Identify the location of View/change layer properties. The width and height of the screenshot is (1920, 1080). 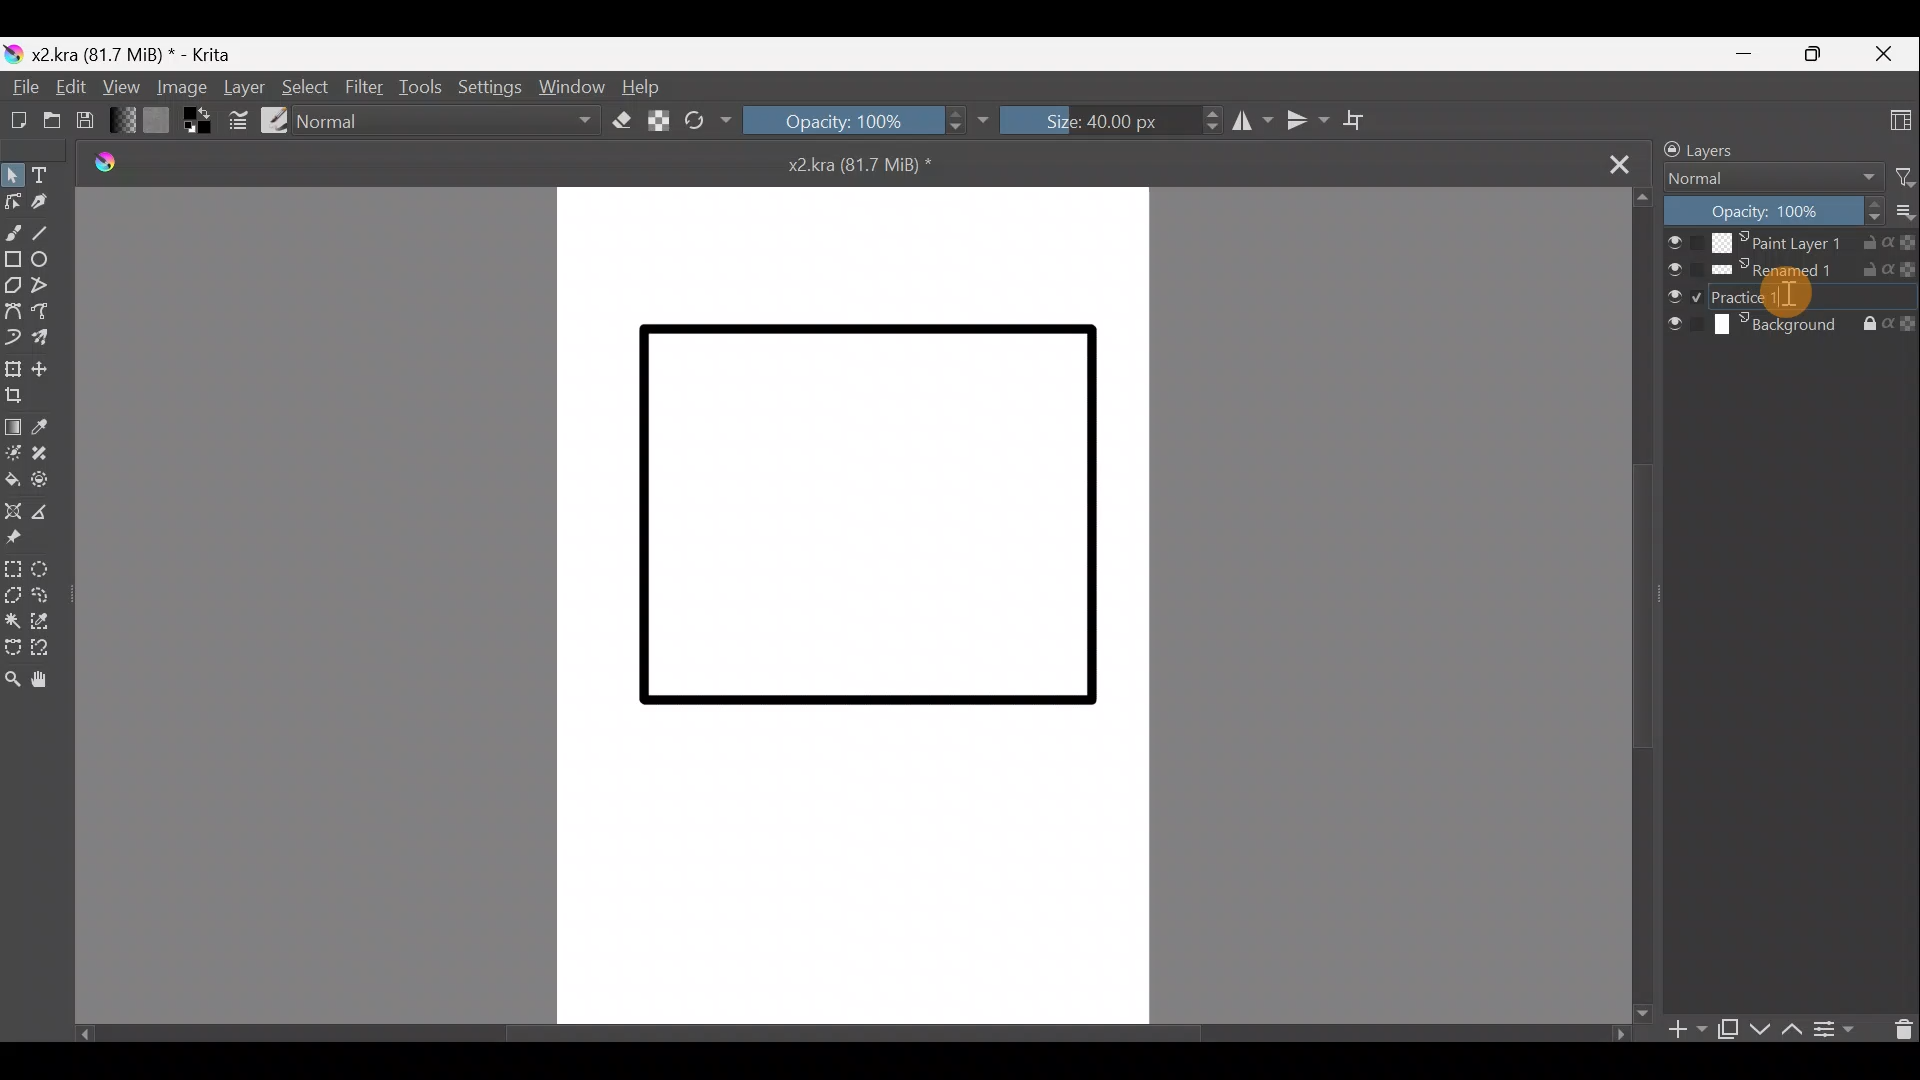
(1839, 1027).